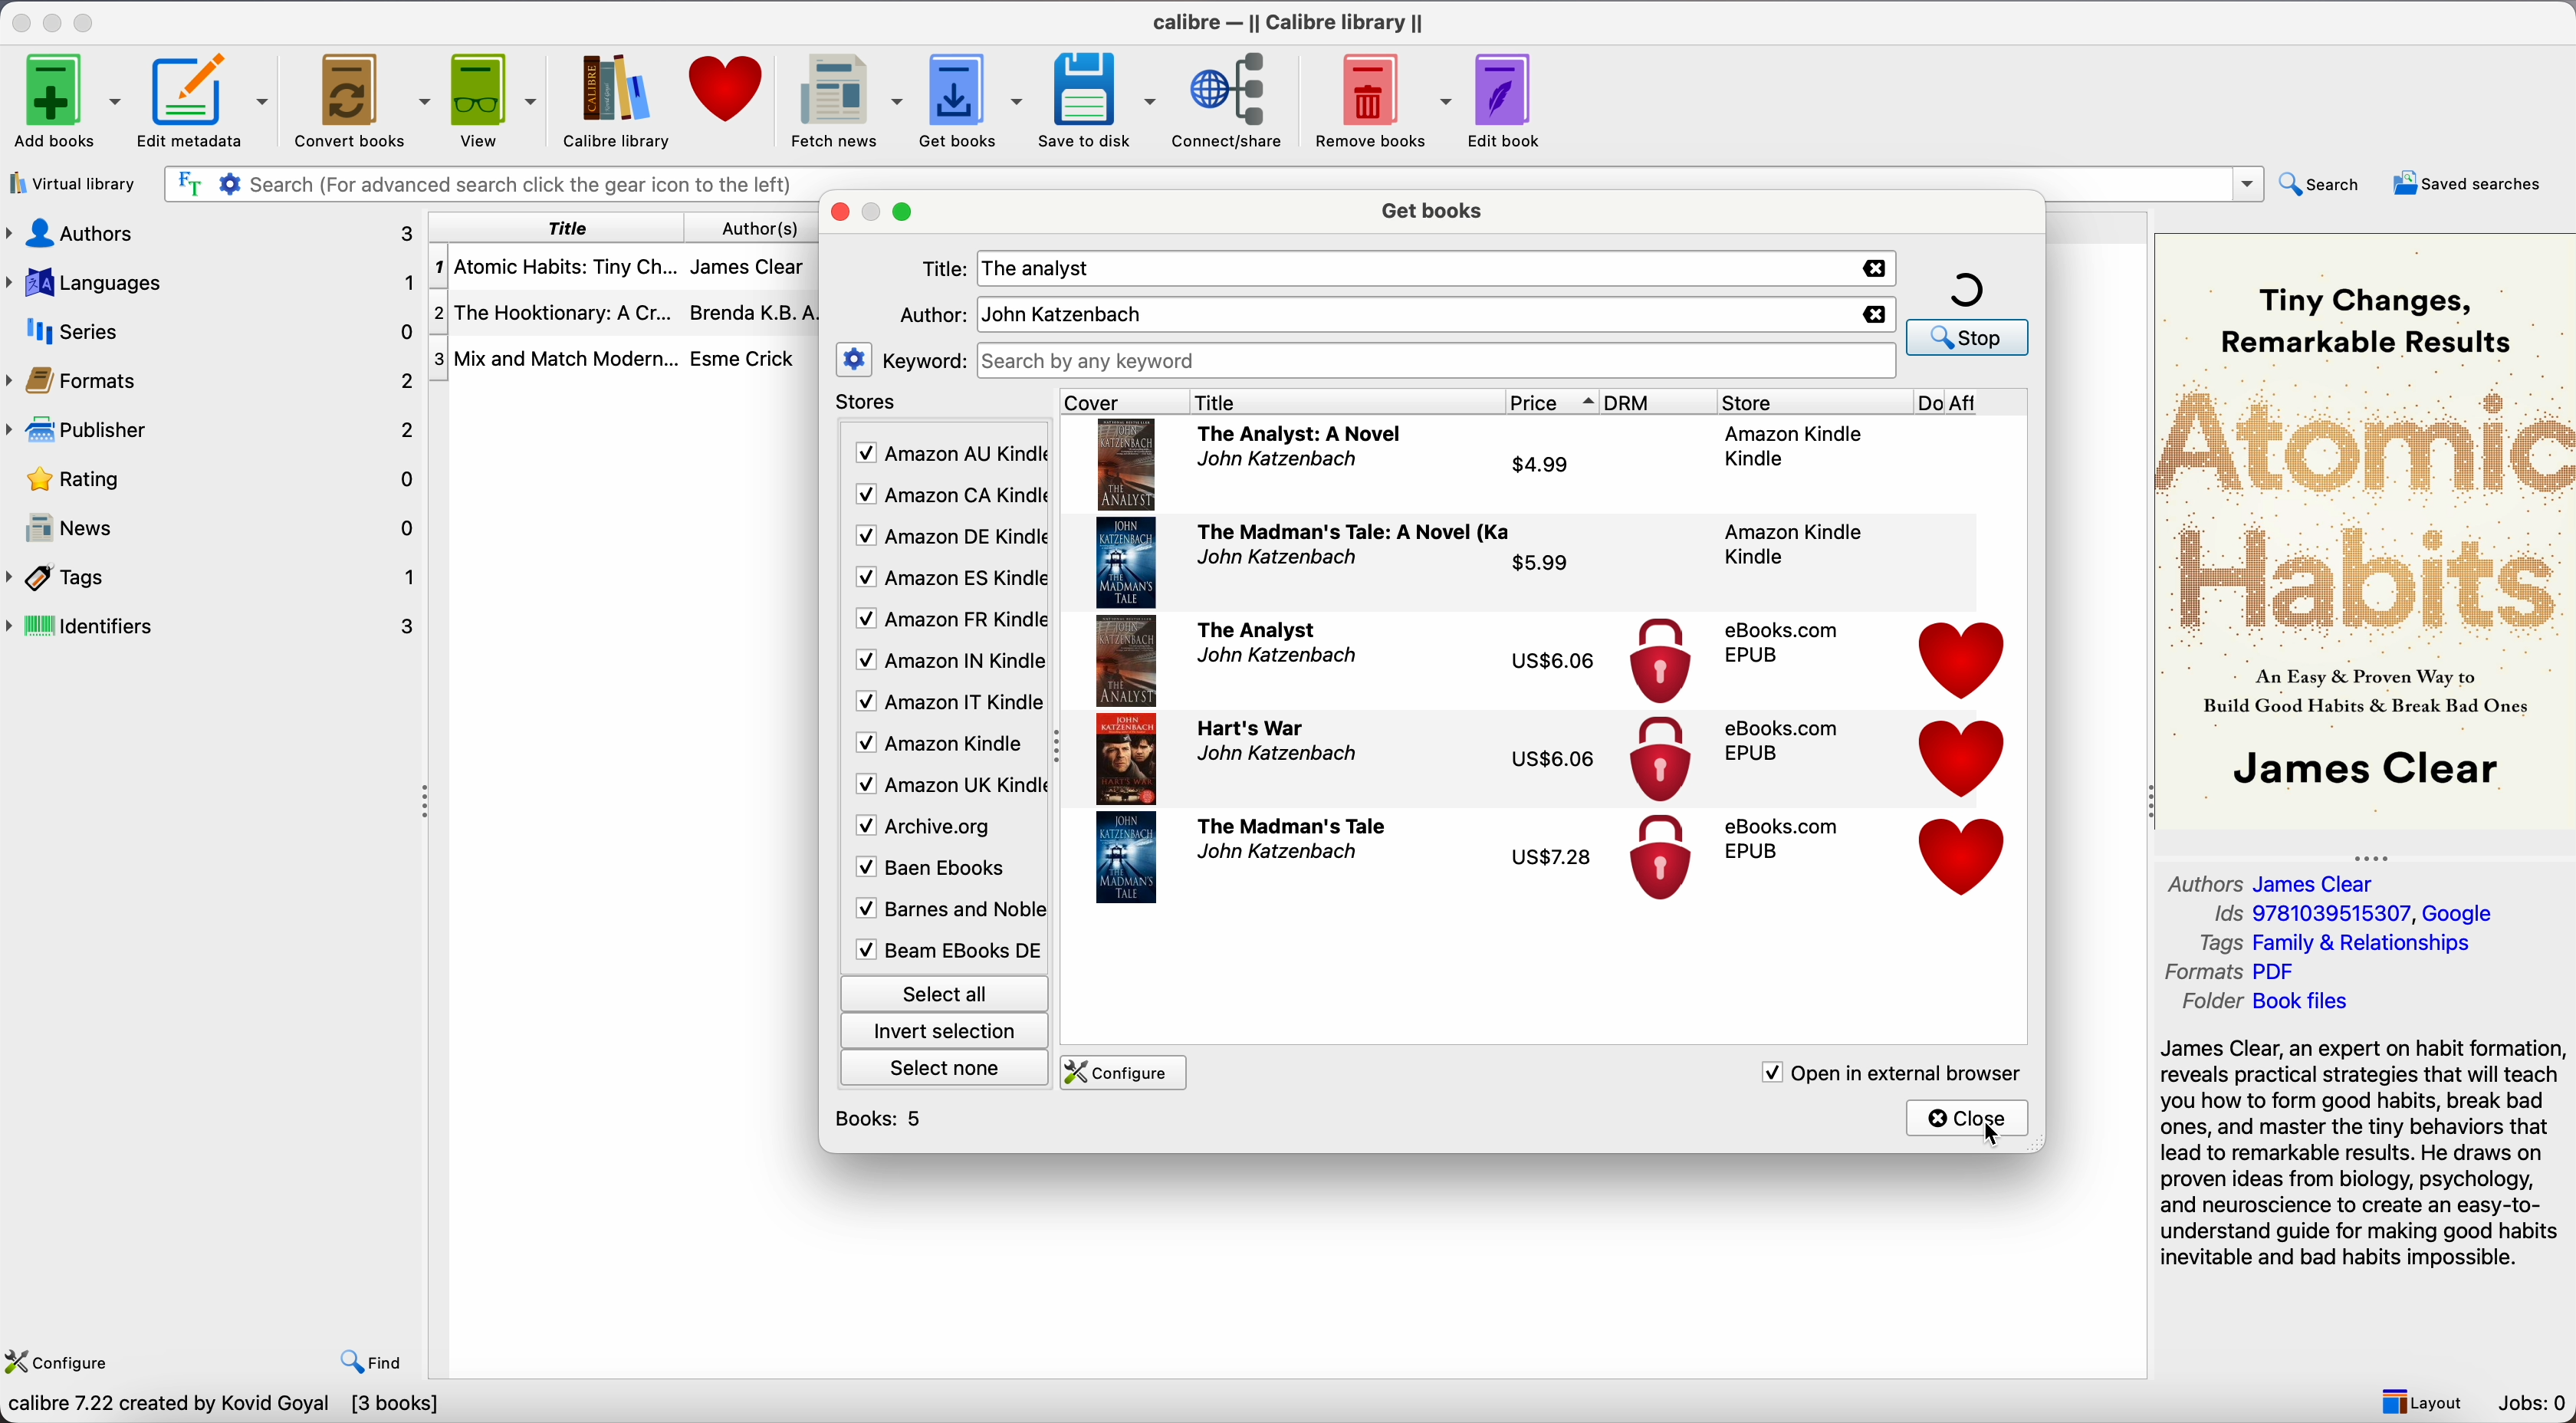 This screenshot has height=1423, width=2576. What do you see at coordinates (216, 381) in the screenshot?
I see `formats` at bounding box center [216, 381].